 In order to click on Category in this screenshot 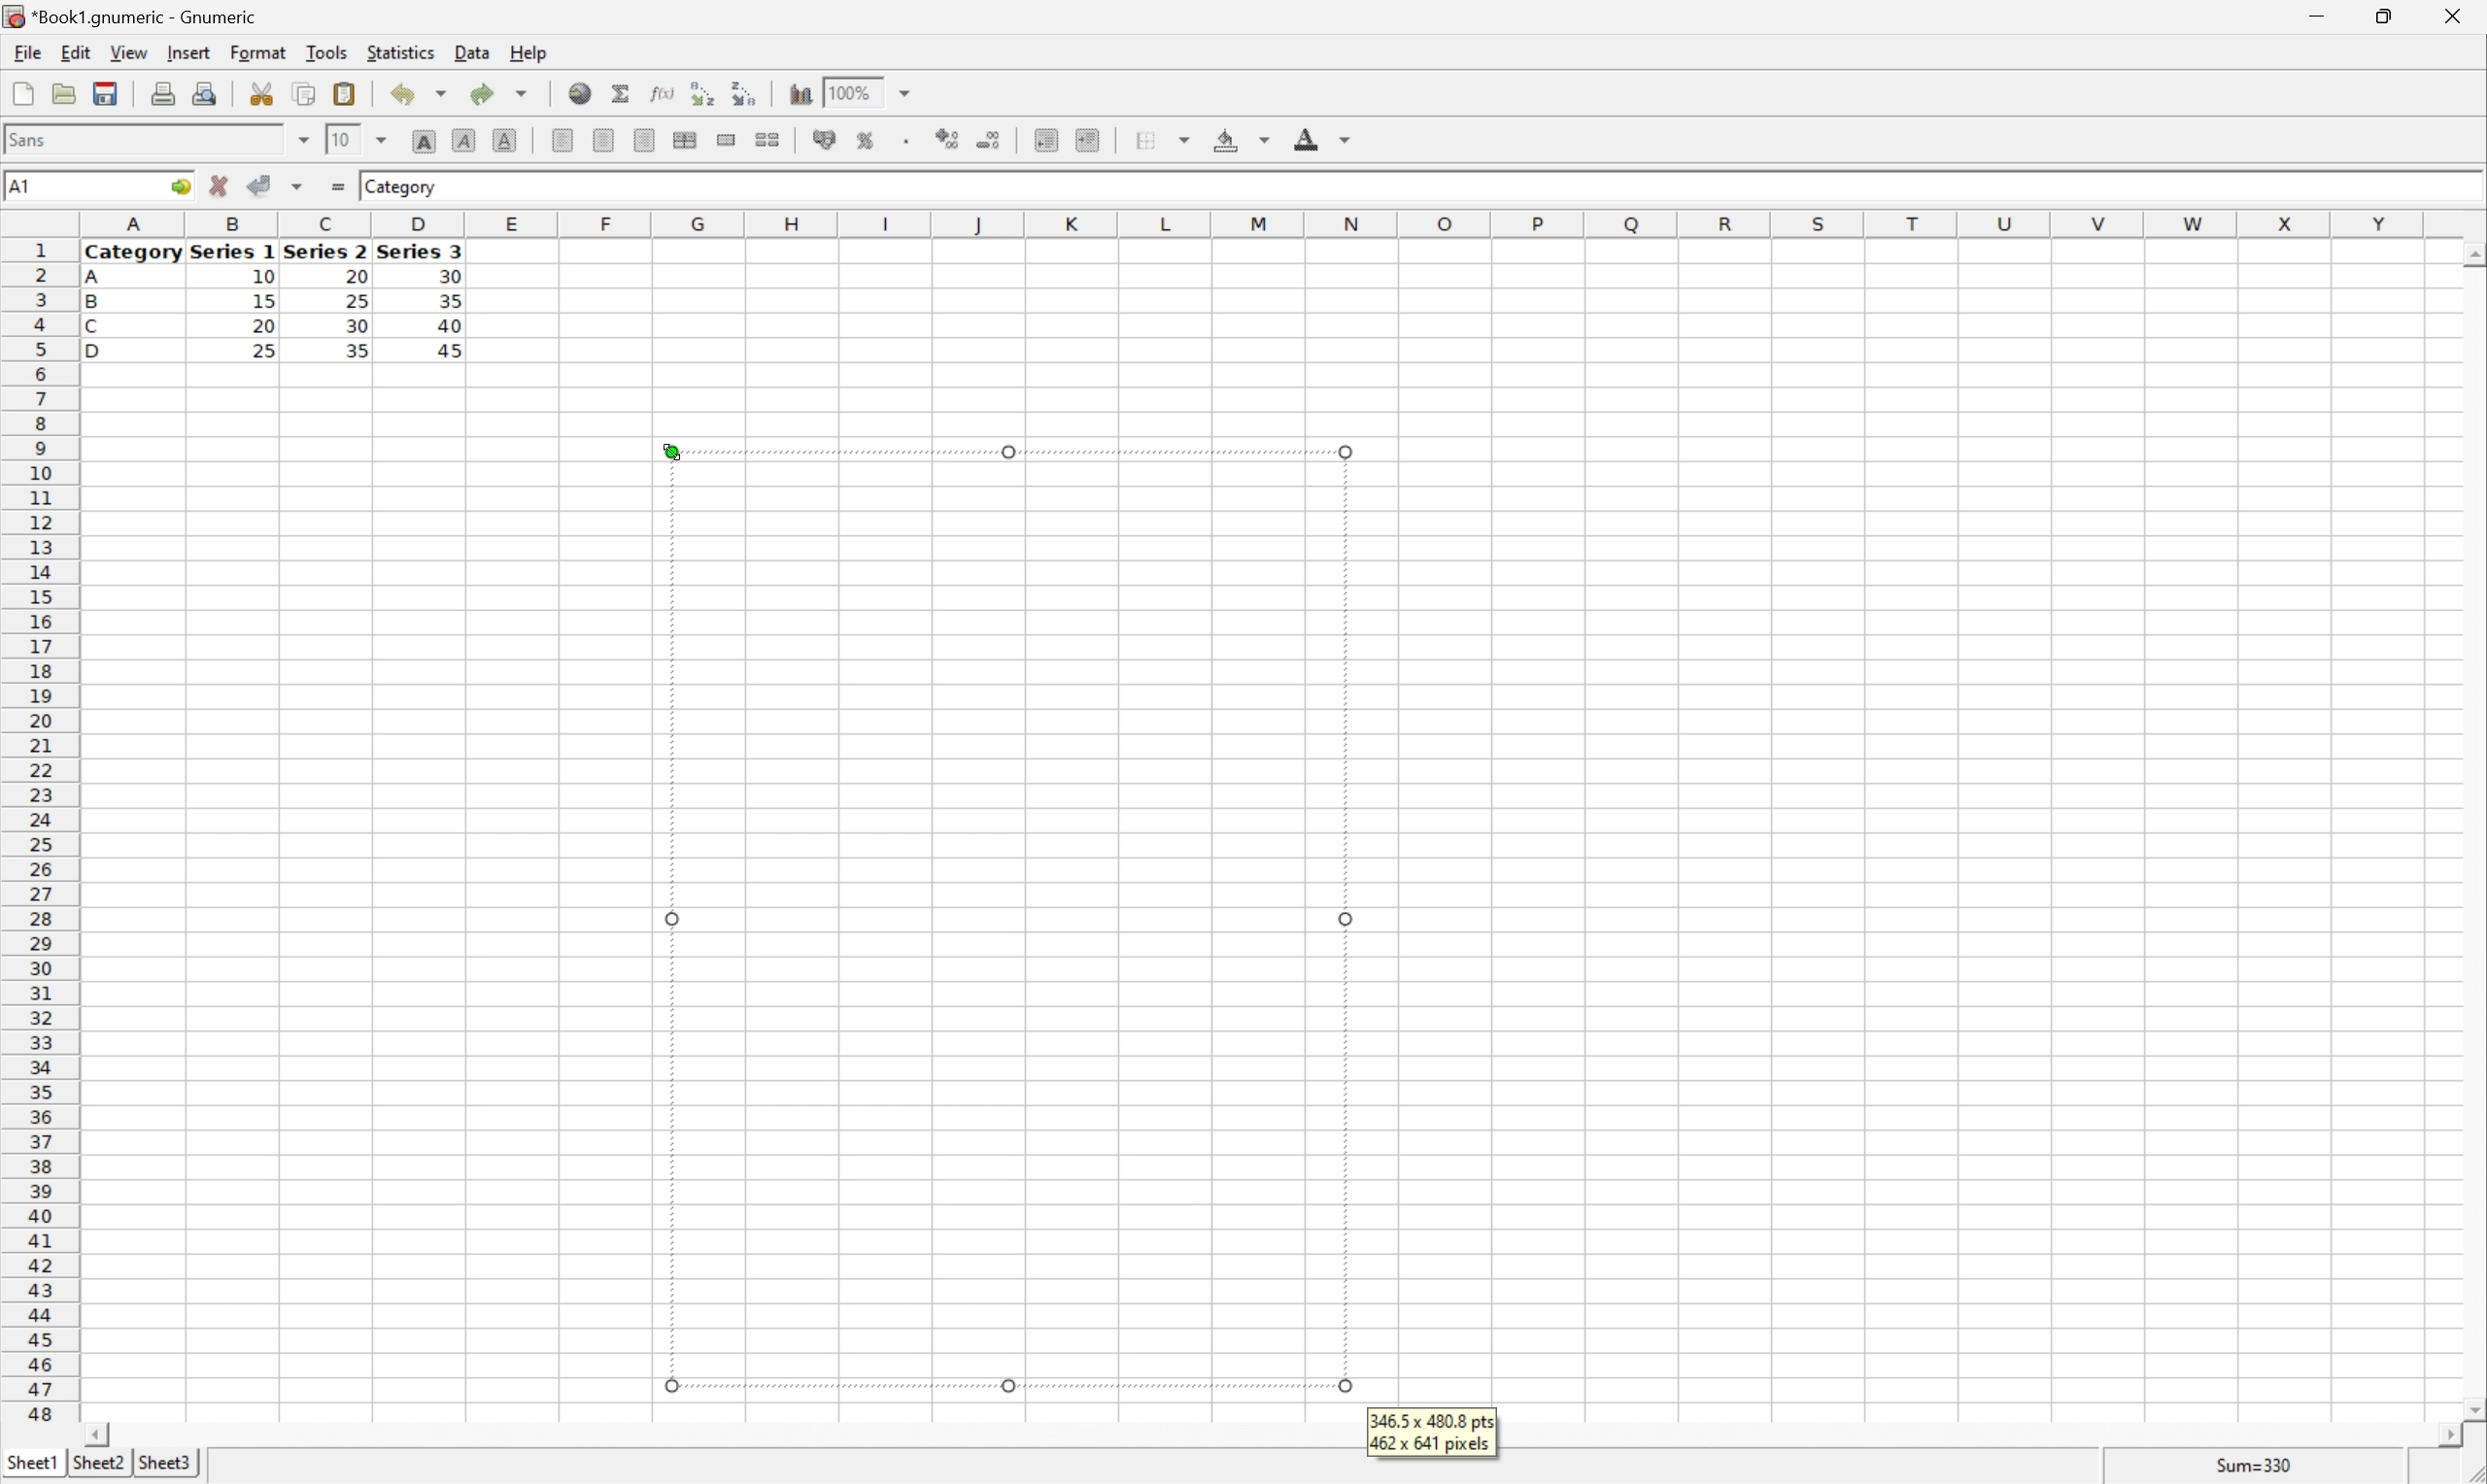, I will do `click(134, 254)`.